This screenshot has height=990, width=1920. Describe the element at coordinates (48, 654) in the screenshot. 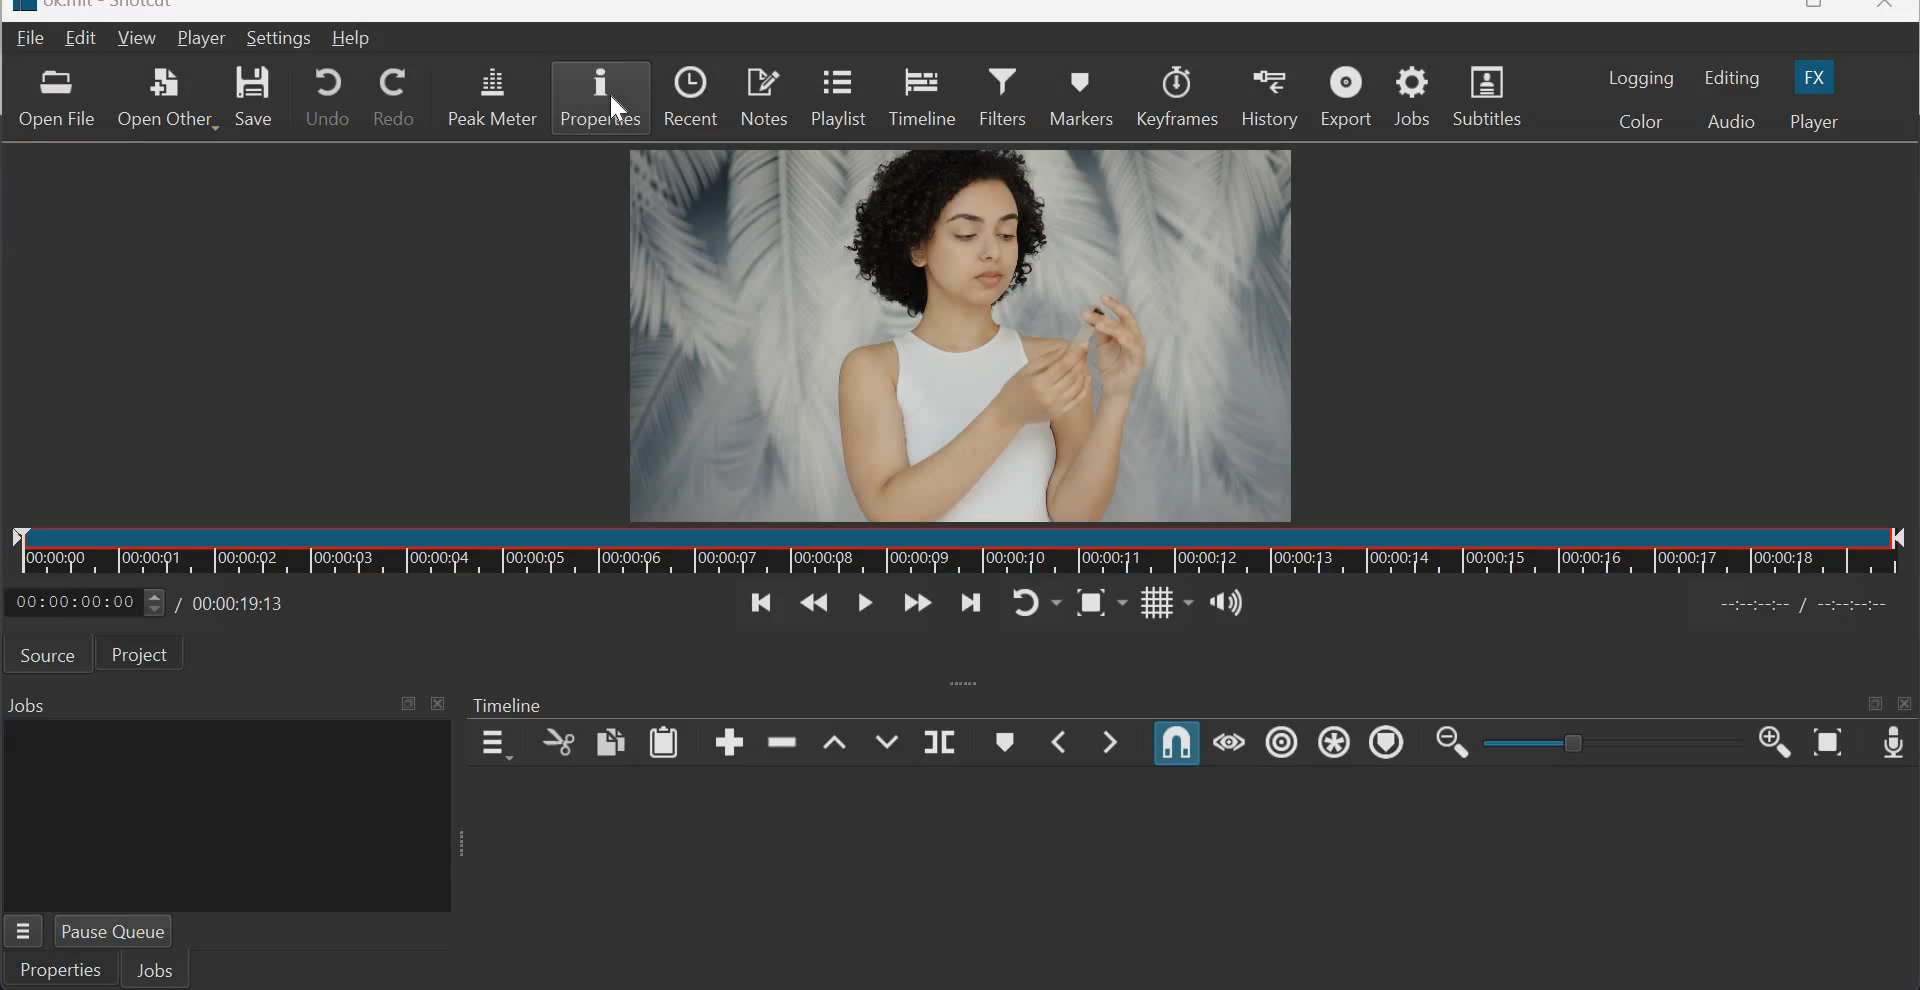

I see `Source` at that location.